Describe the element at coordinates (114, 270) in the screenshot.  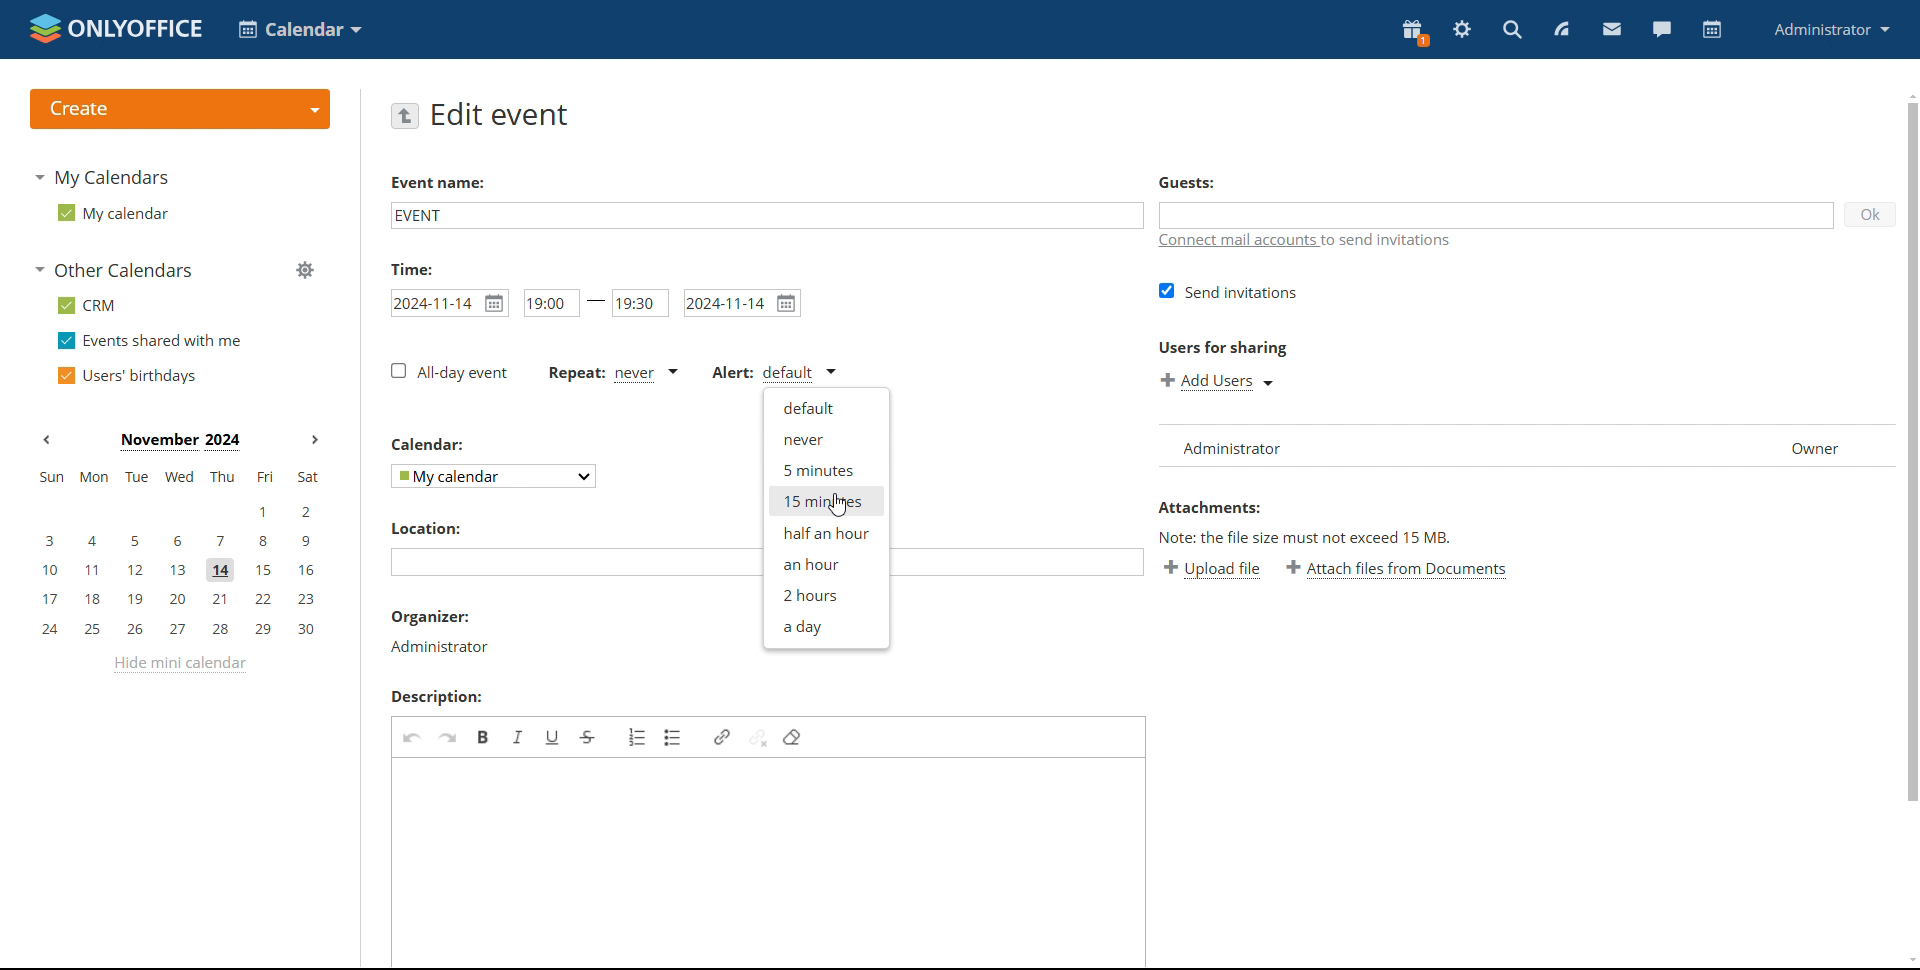
I see `other calendars` at that location.